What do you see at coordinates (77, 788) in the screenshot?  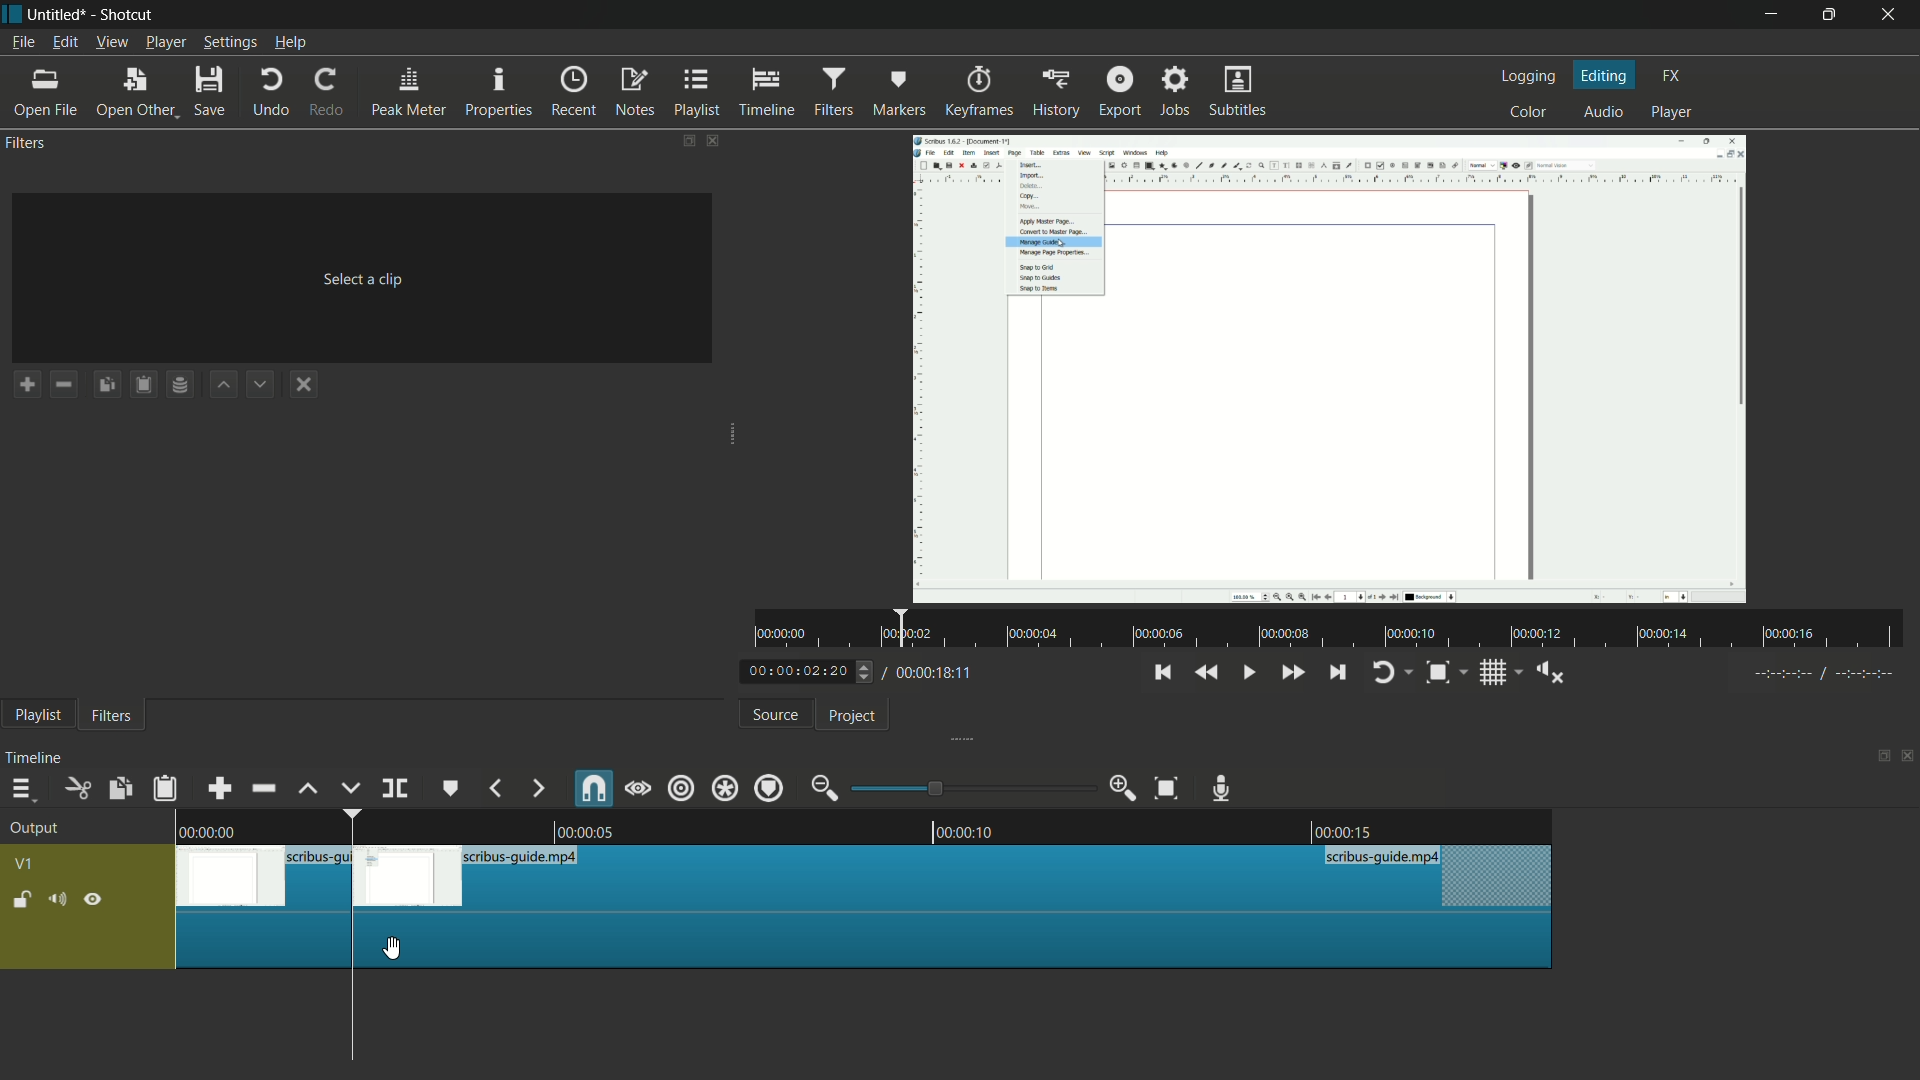 I see `cut` at bounding box center [77, 788].